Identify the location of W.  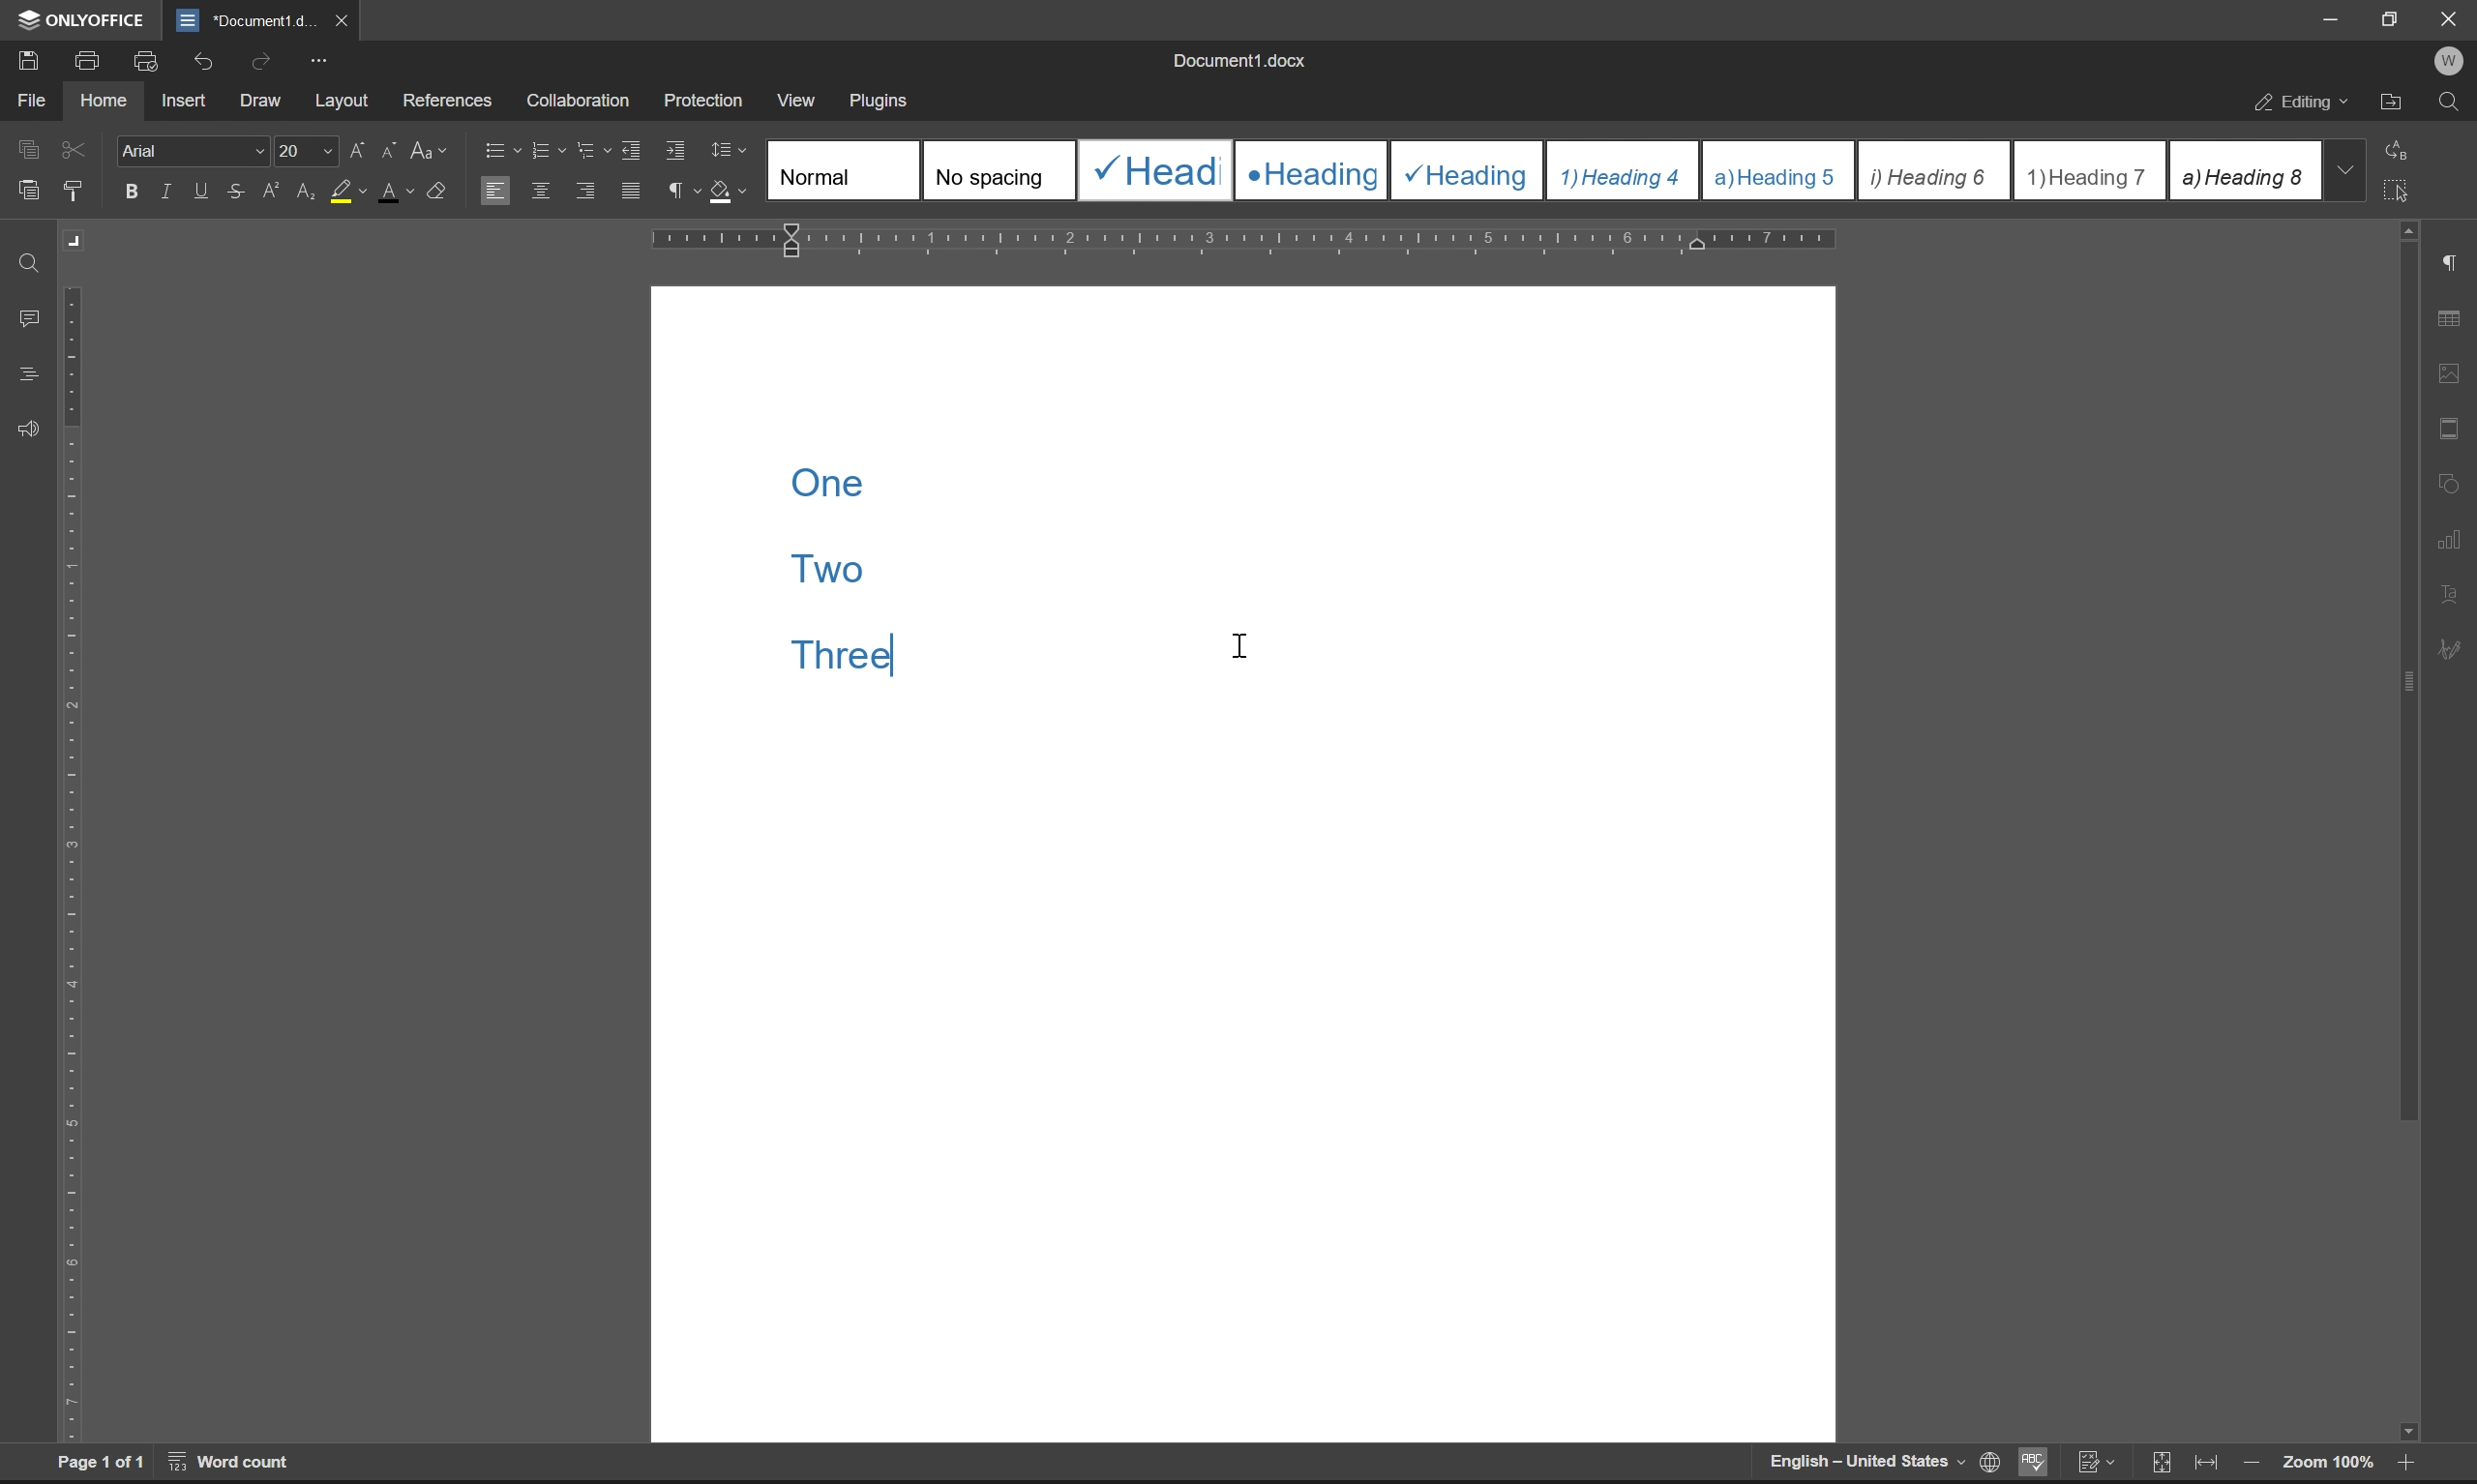
(2452, 61).